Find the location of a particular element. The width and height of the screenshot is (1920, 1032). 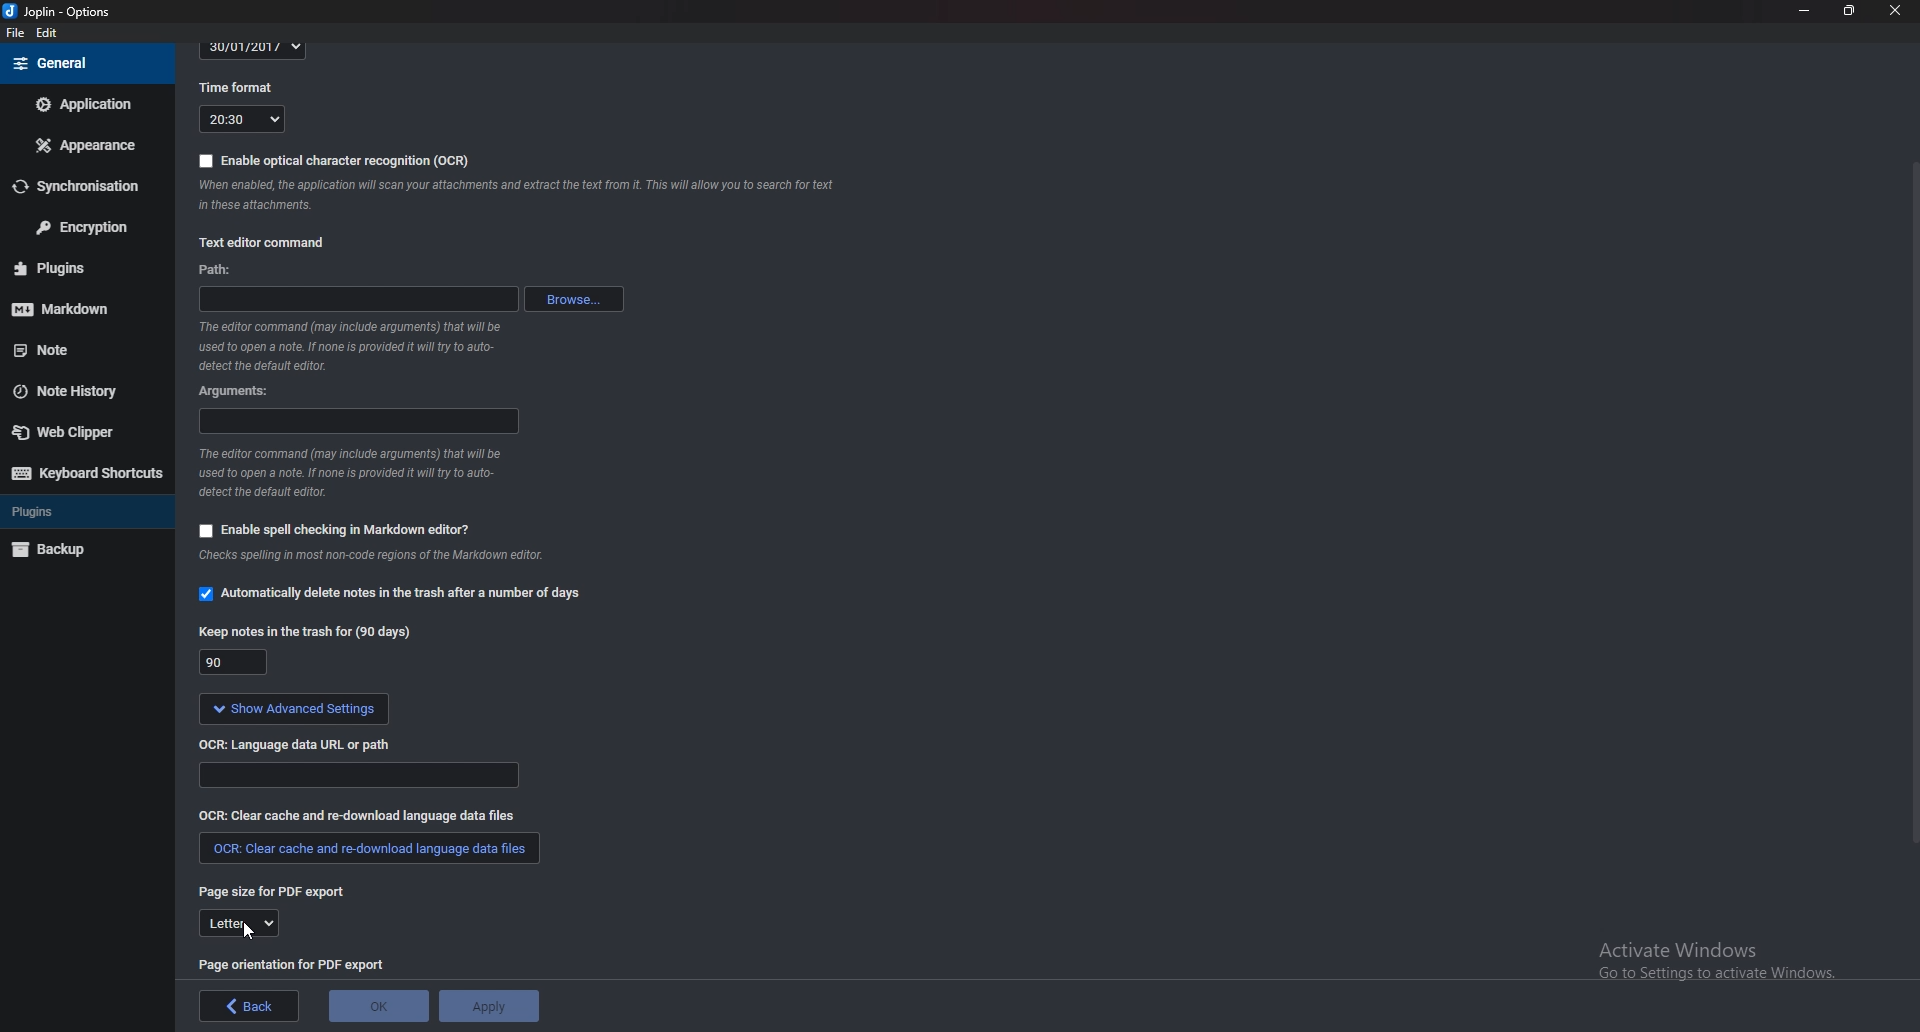

Markdown is located at coordinates (75, 308).